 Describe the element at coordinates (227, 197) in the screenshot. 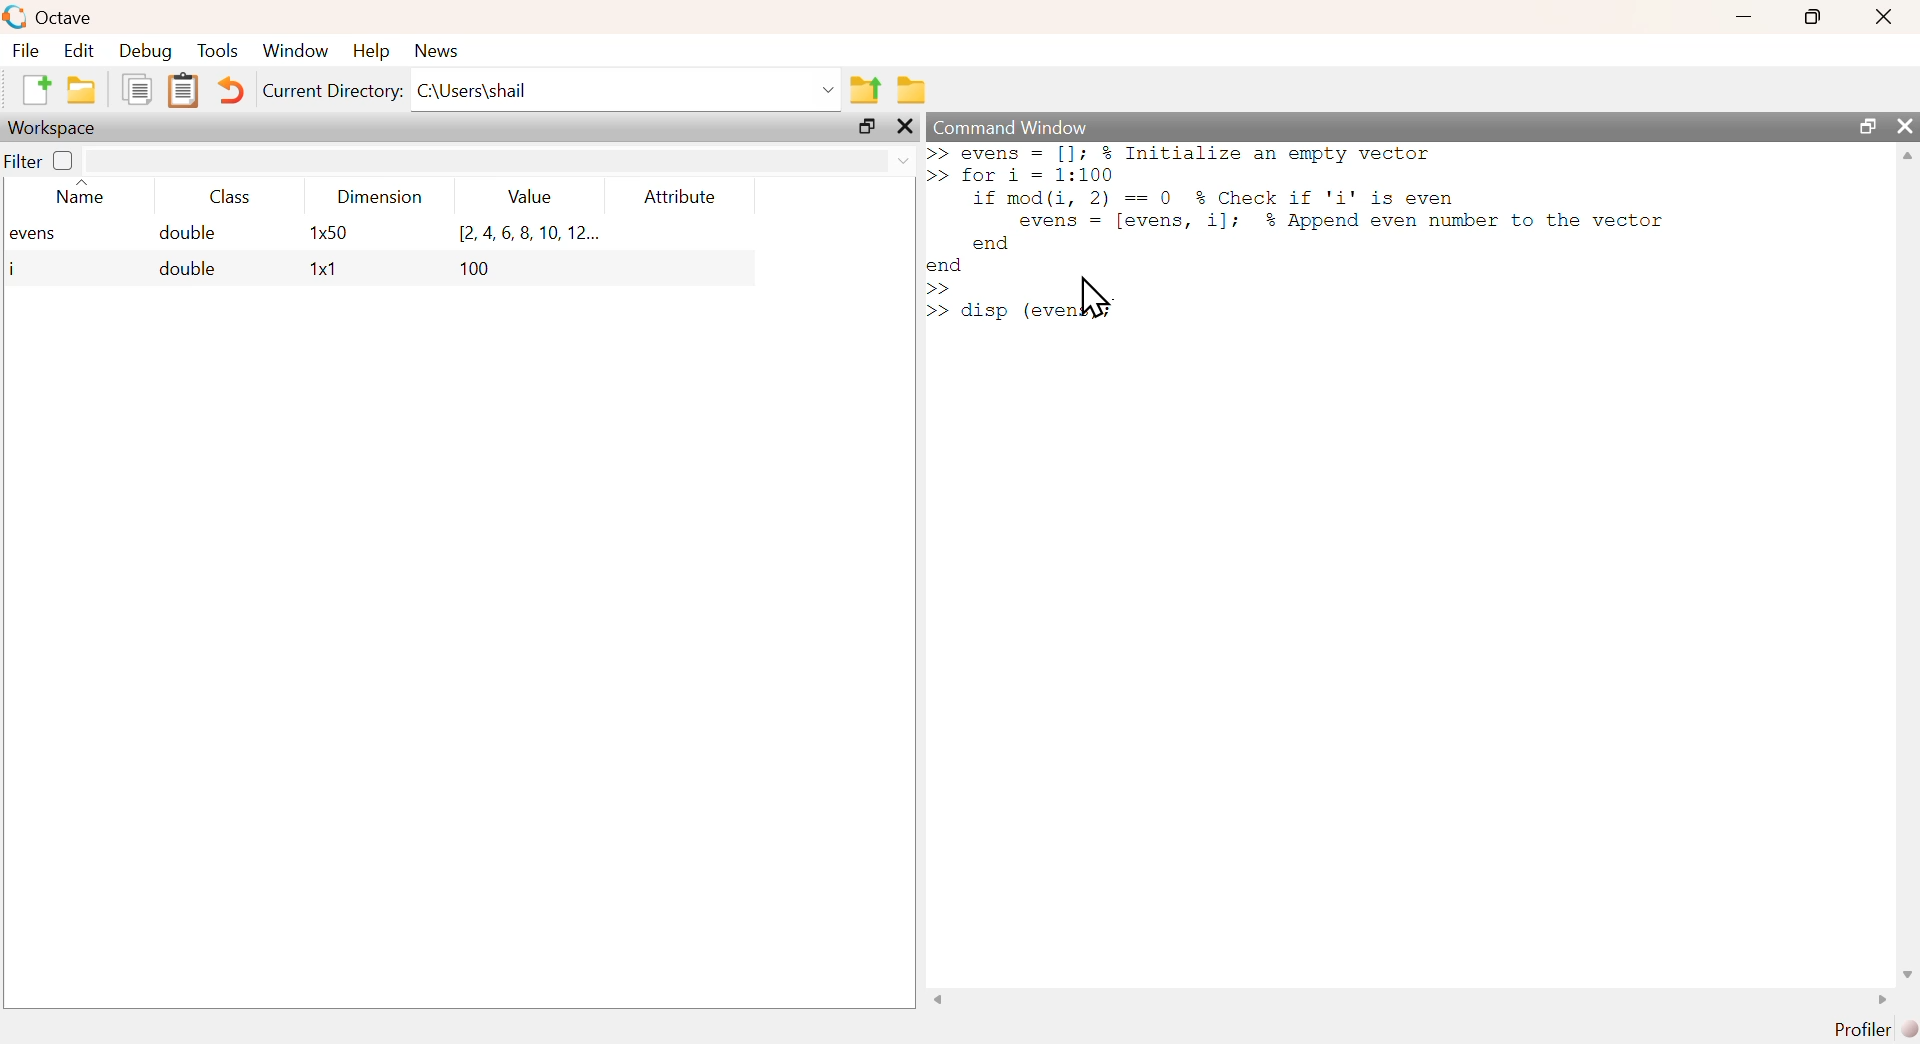

I see `class` at that location.